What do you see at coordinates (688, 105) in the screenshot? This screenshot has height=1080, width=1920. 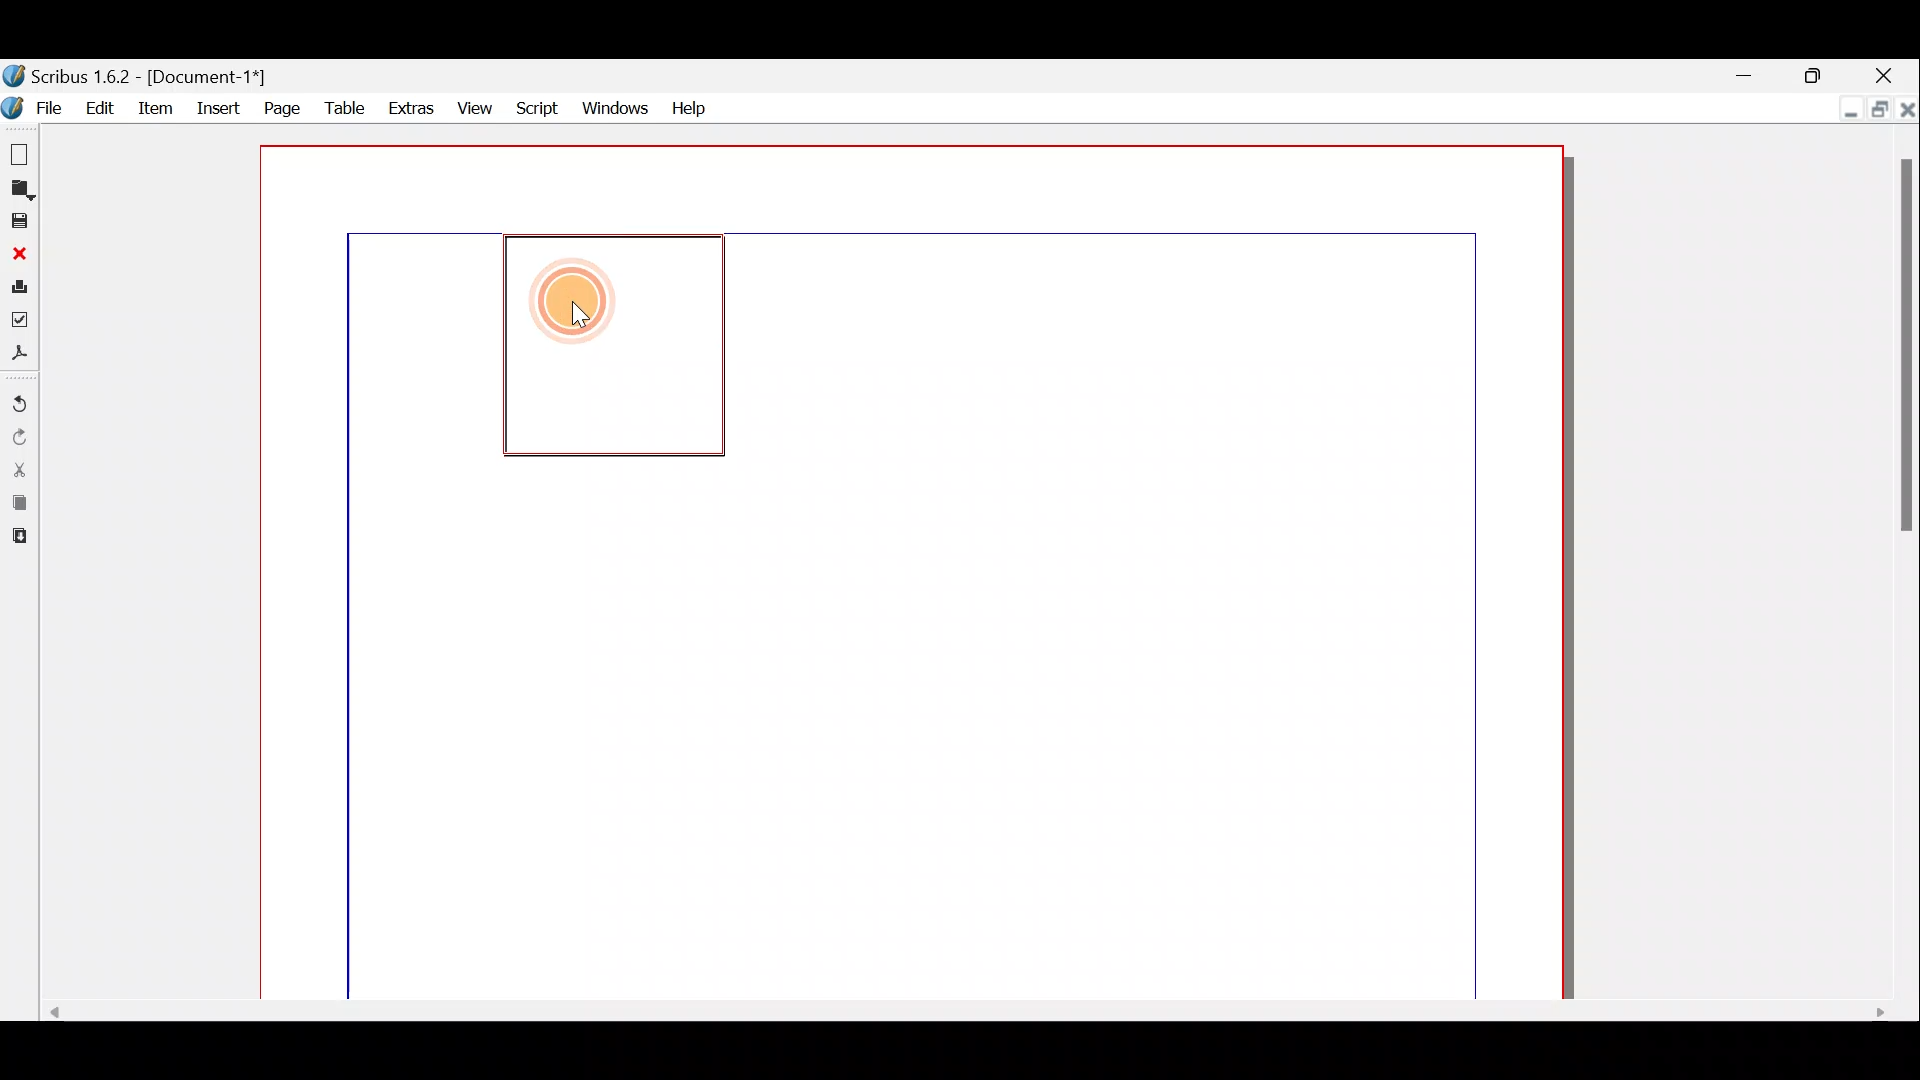 I see `Help` at bounding box center [688, 105].